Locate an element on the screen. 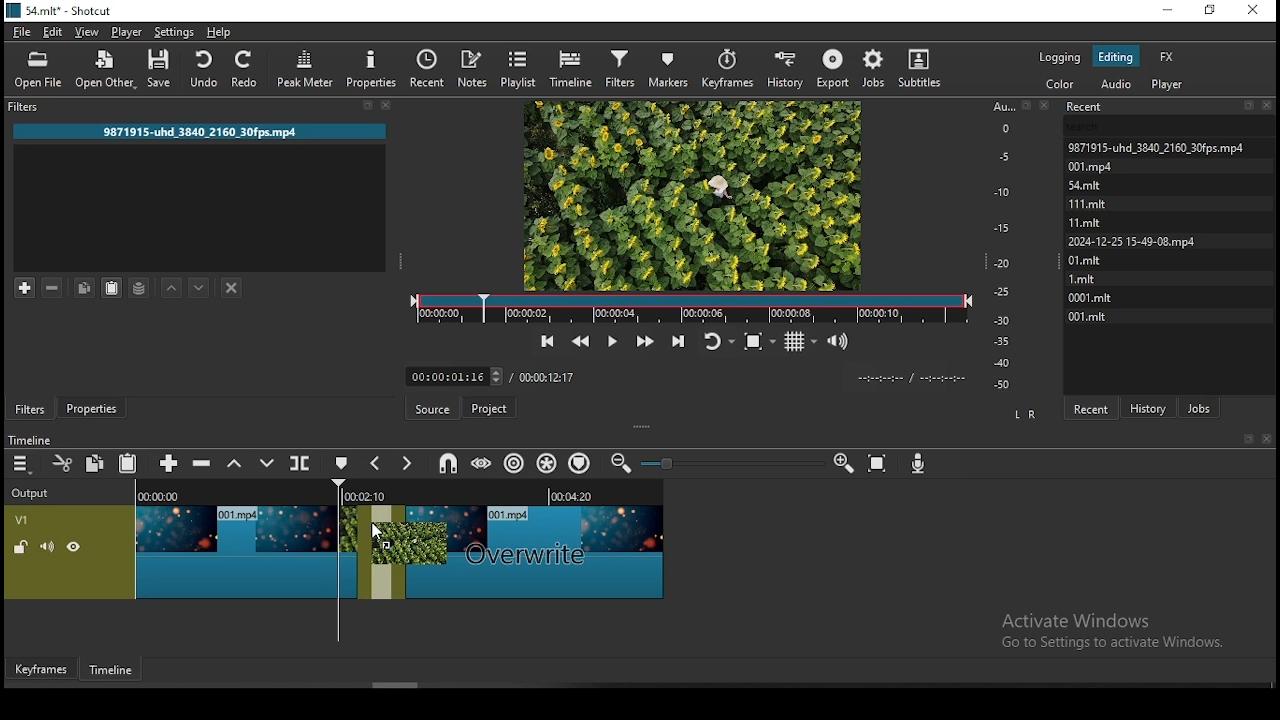  minimize is located at coordinates (1168, 11).